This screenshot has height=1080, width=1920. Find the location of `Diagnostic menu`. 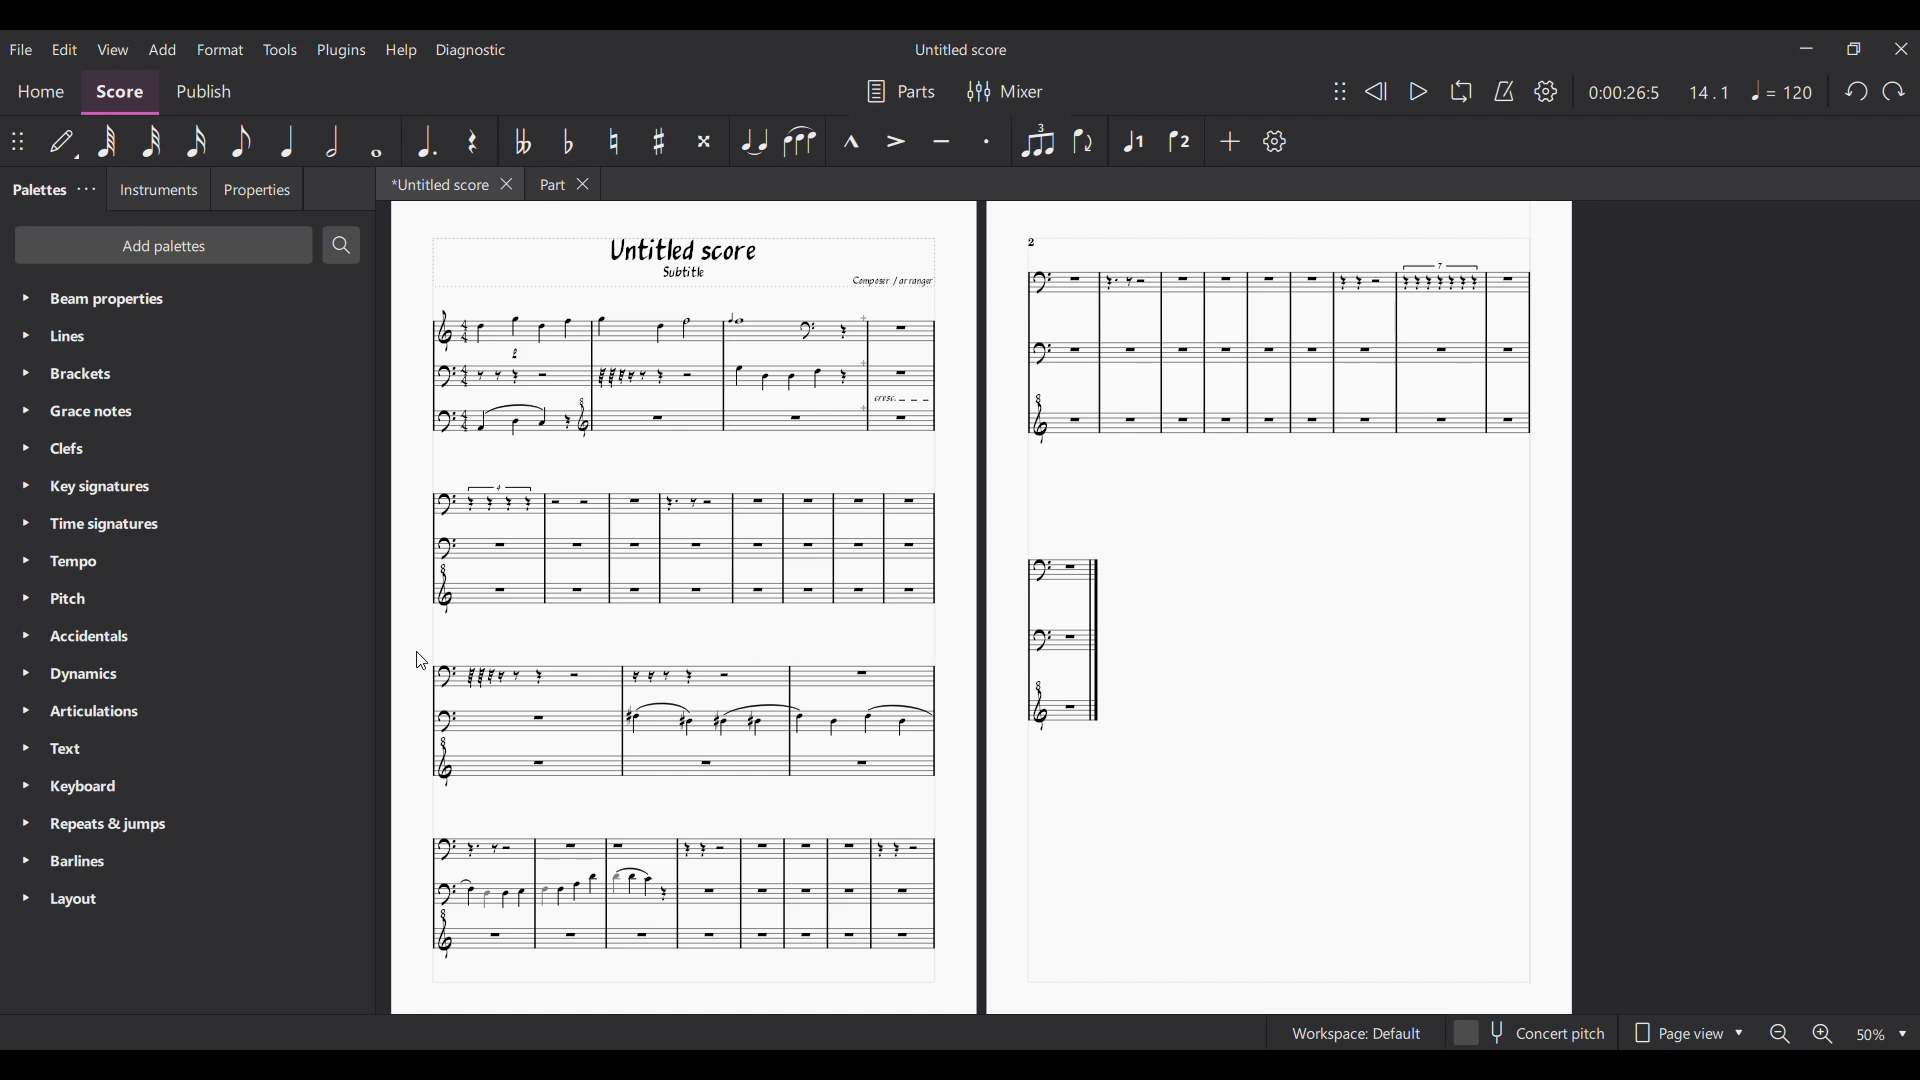

Diagnostic menu is located at coordinates (472, 50).